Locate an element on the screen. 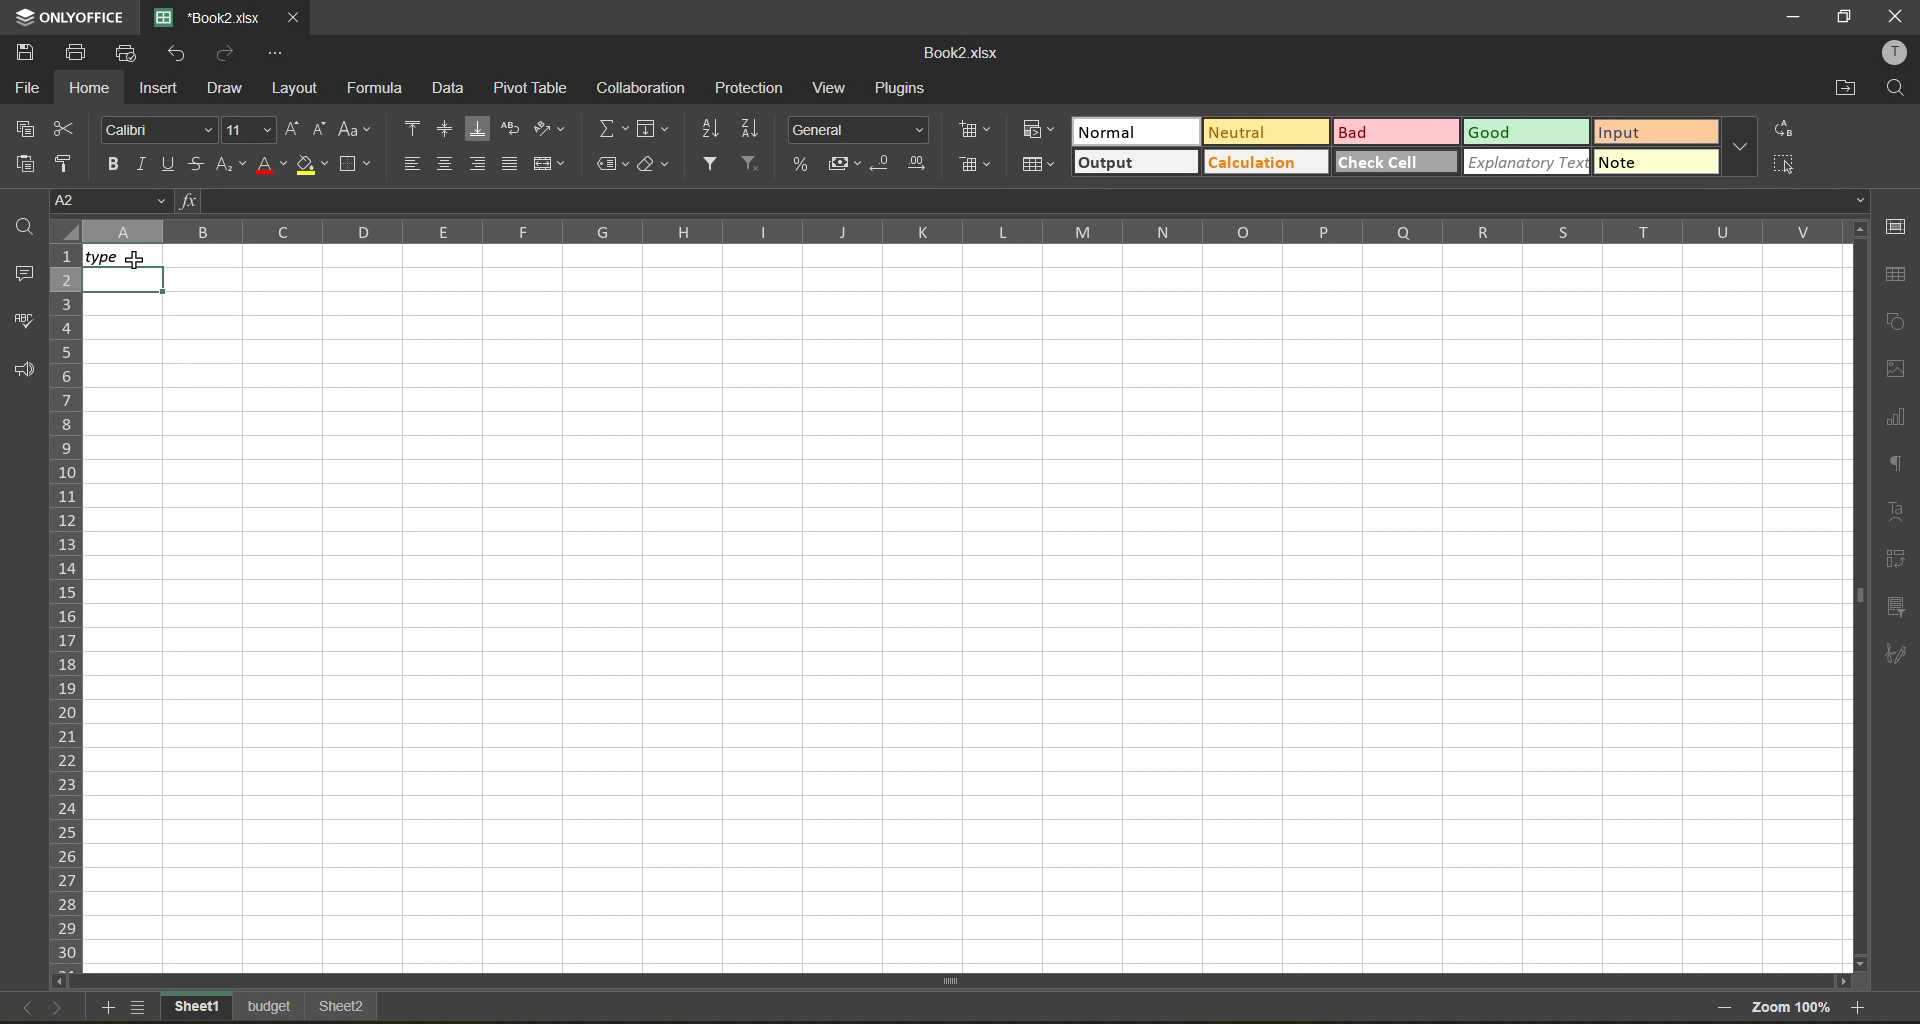 The width and height of the screenshot is (1920, 1024). check cell is located at coordinates (1395, 162).